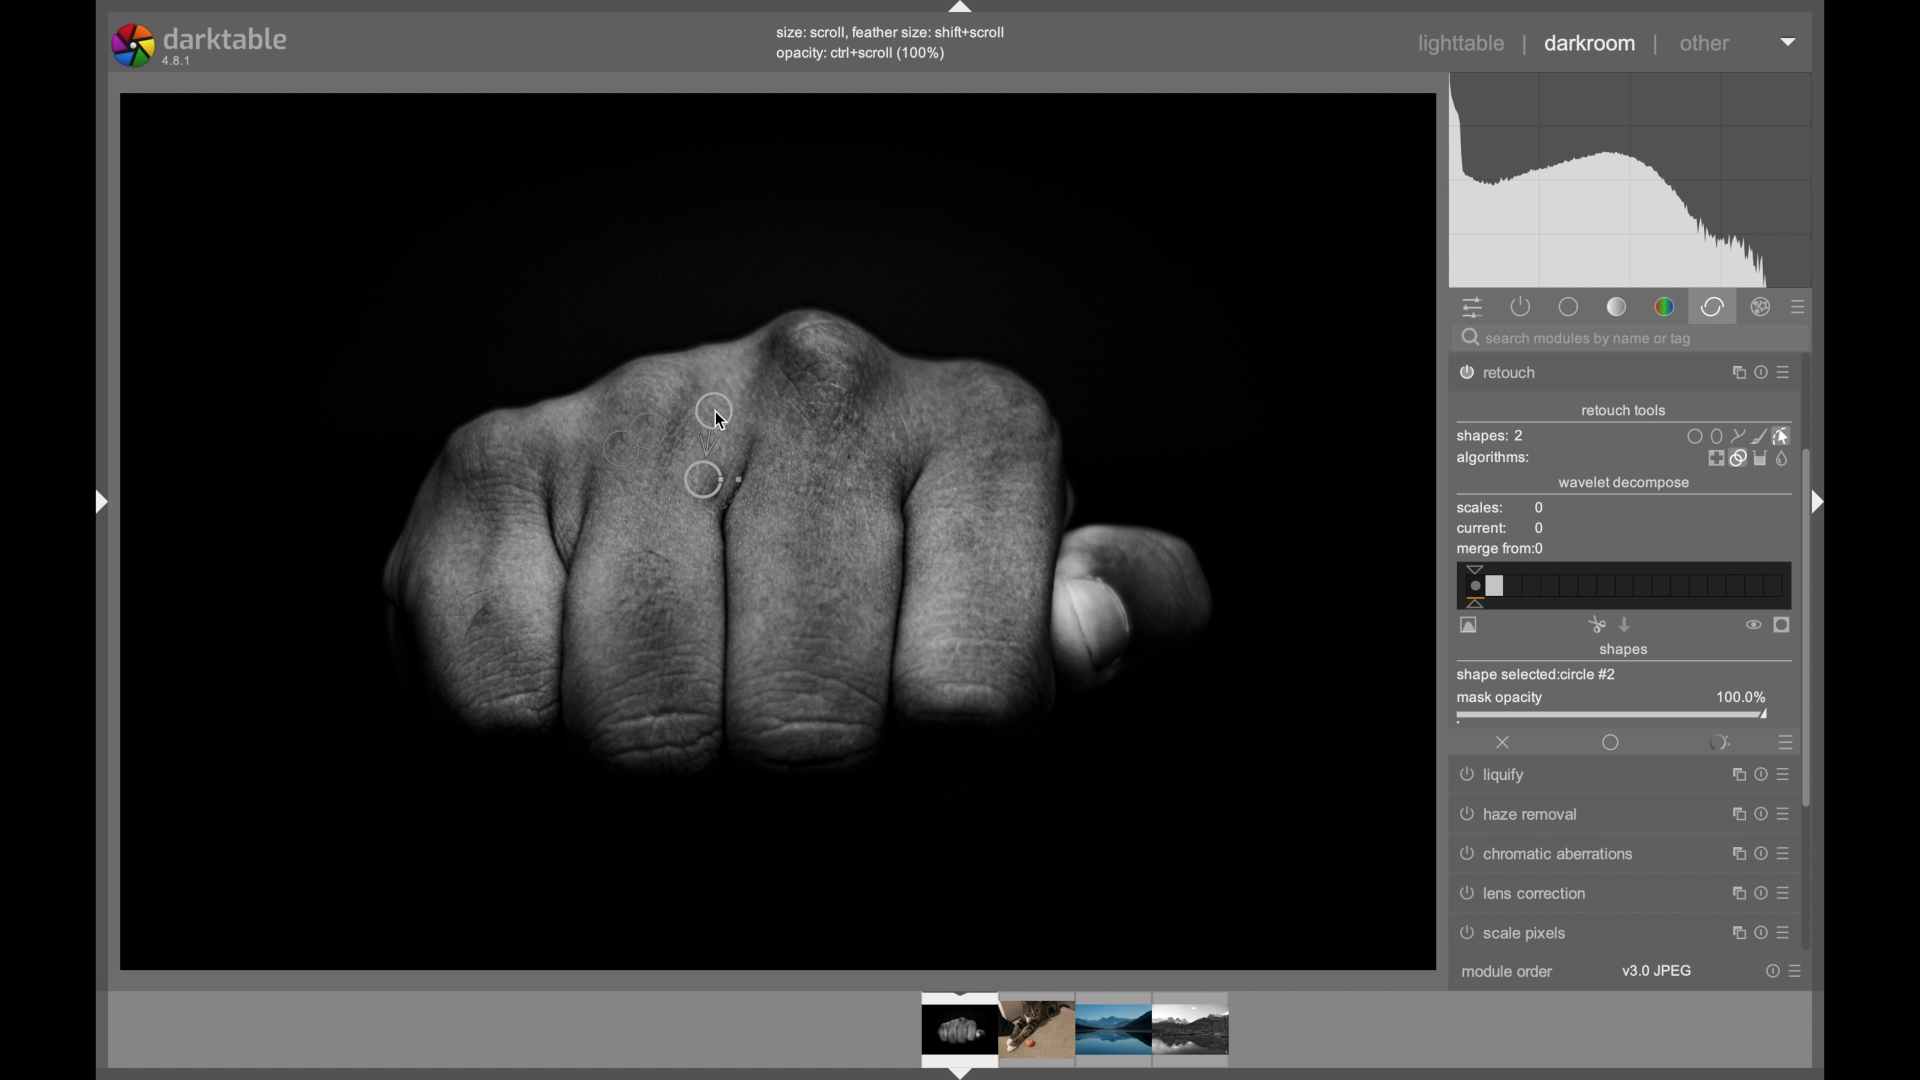 The height and width of the screenshot is (1080, 1920). What do you see at coordinates (1783, 772) in the screenshot?
I see `more options` at bounding box center [1783, 772].